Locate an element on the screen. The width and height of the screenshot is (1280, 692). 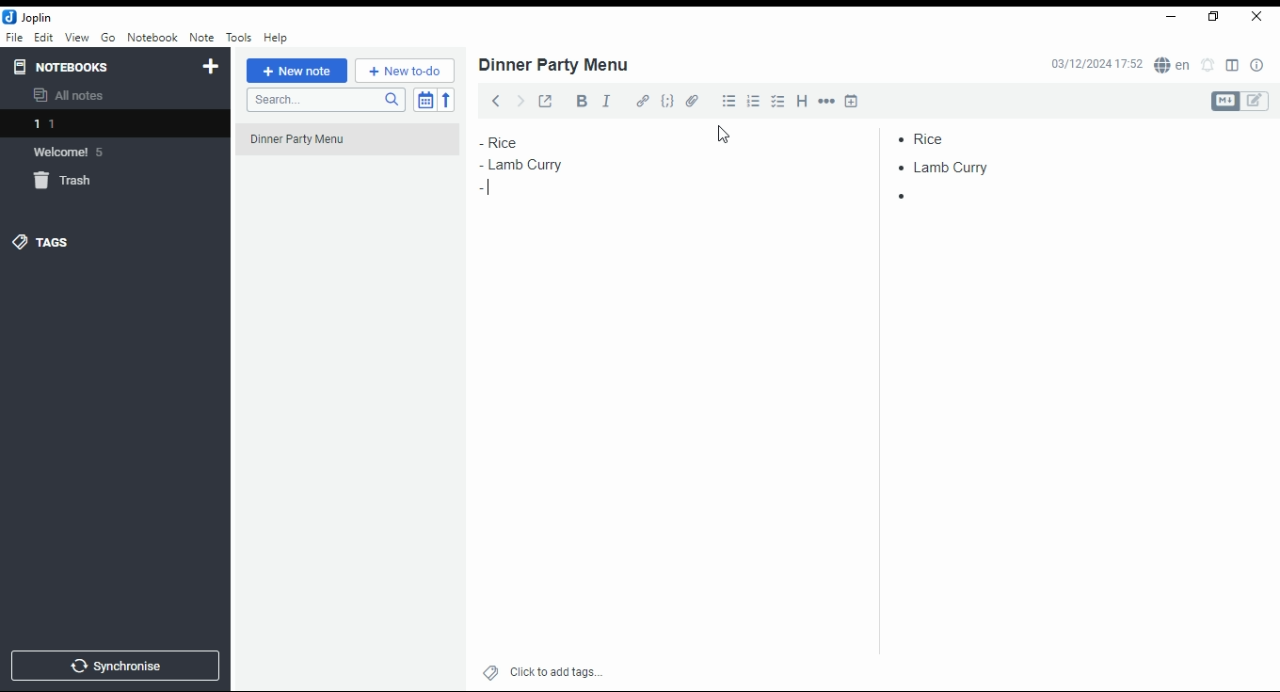
toggle editor layout is located at coordinates (1232, 66).